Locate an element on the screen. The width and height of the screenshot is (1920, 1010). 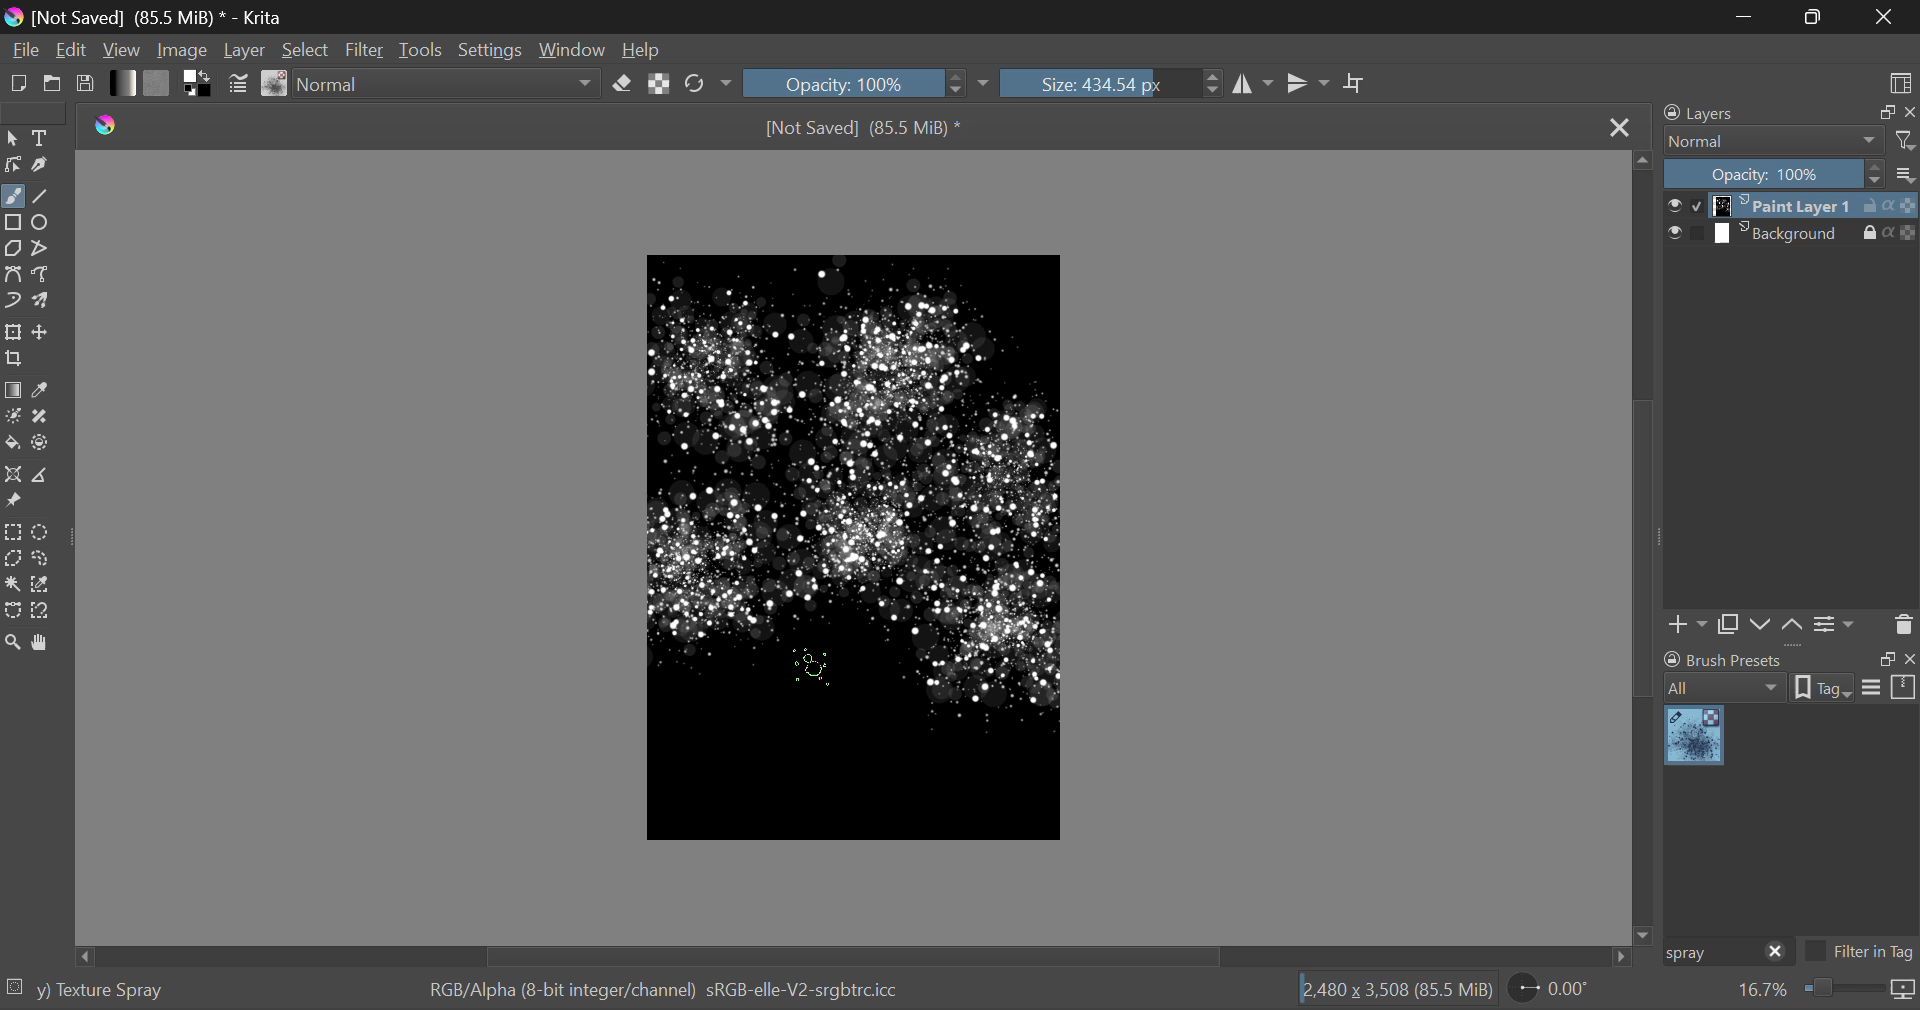
File is located at coordinates (24, 48).